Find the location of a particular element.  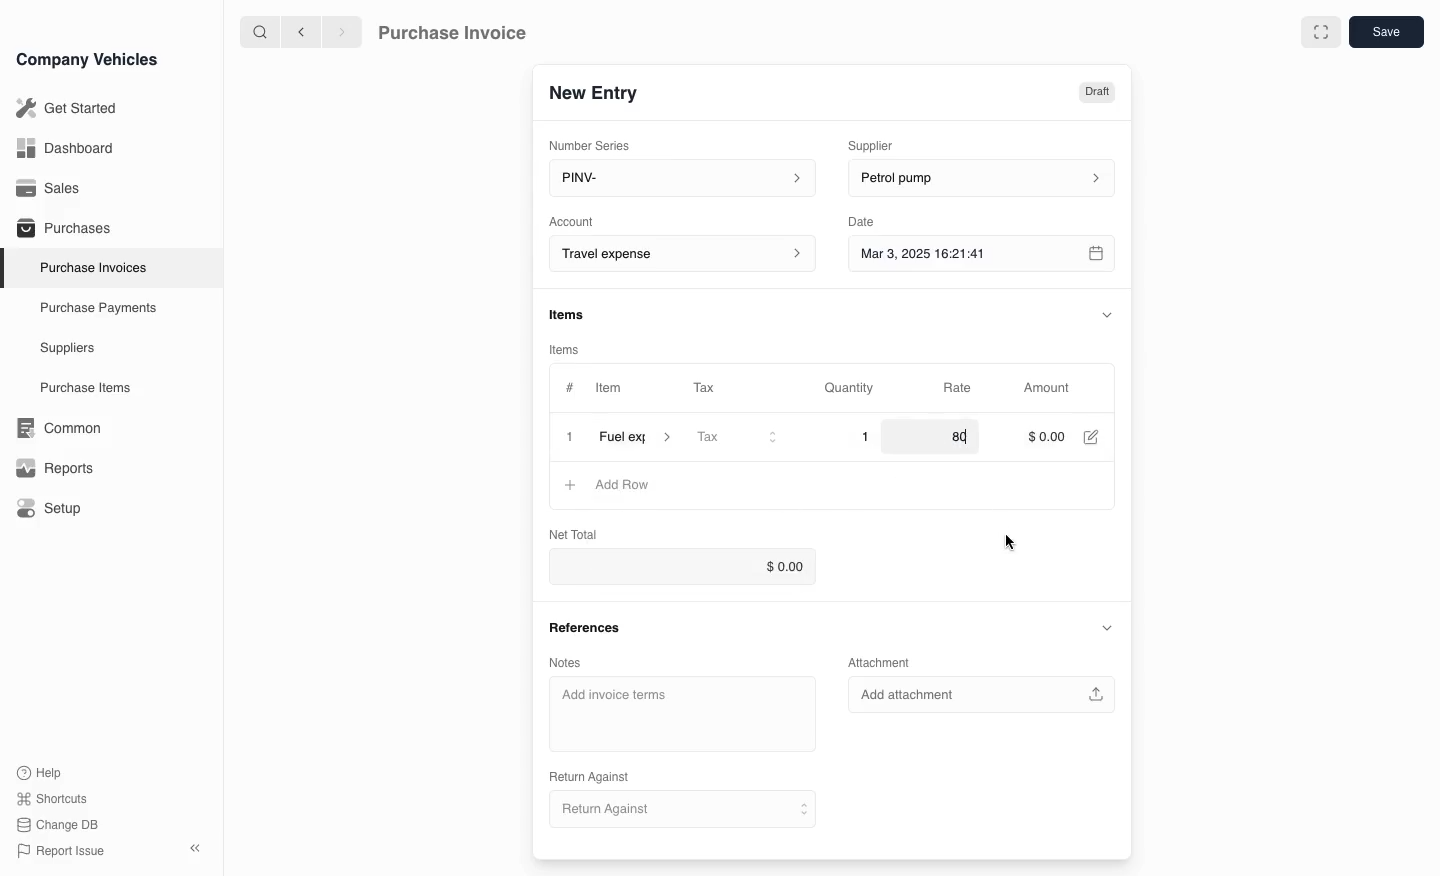

Return Against is located at coordinates (679, 810).